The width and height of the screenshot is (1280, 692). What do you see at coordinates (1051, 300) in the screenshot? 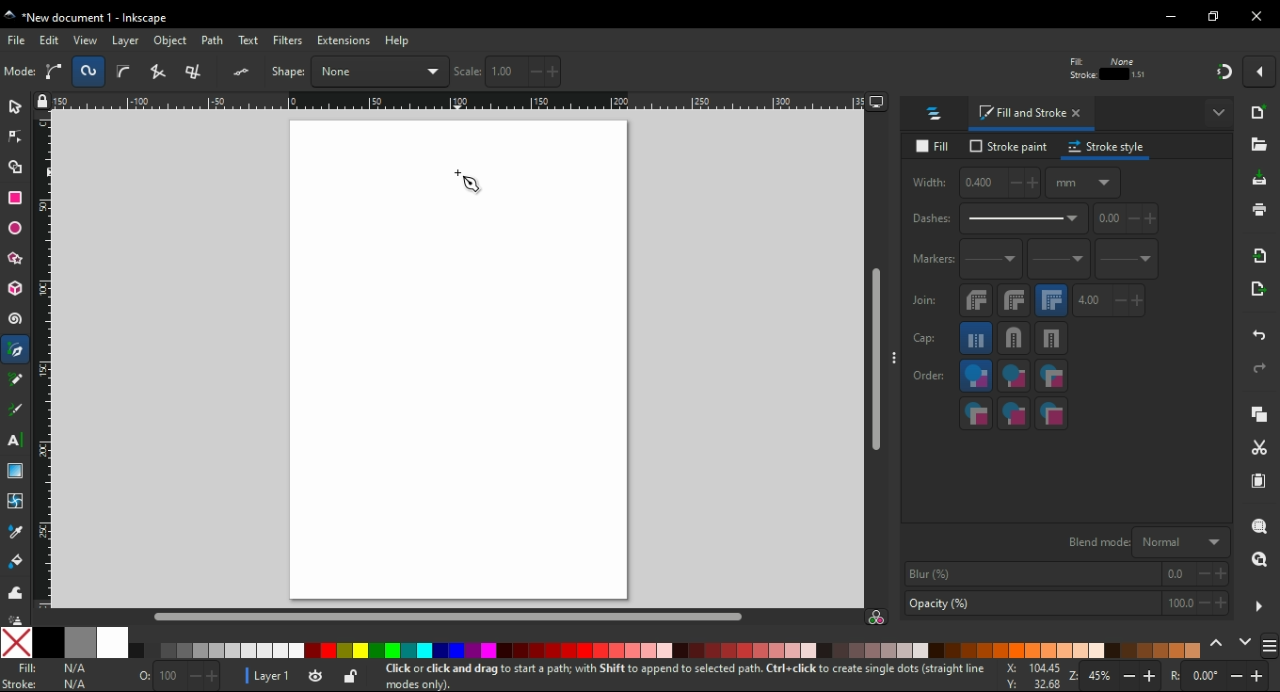
I see `miter` at bounding box center [1051, 300].